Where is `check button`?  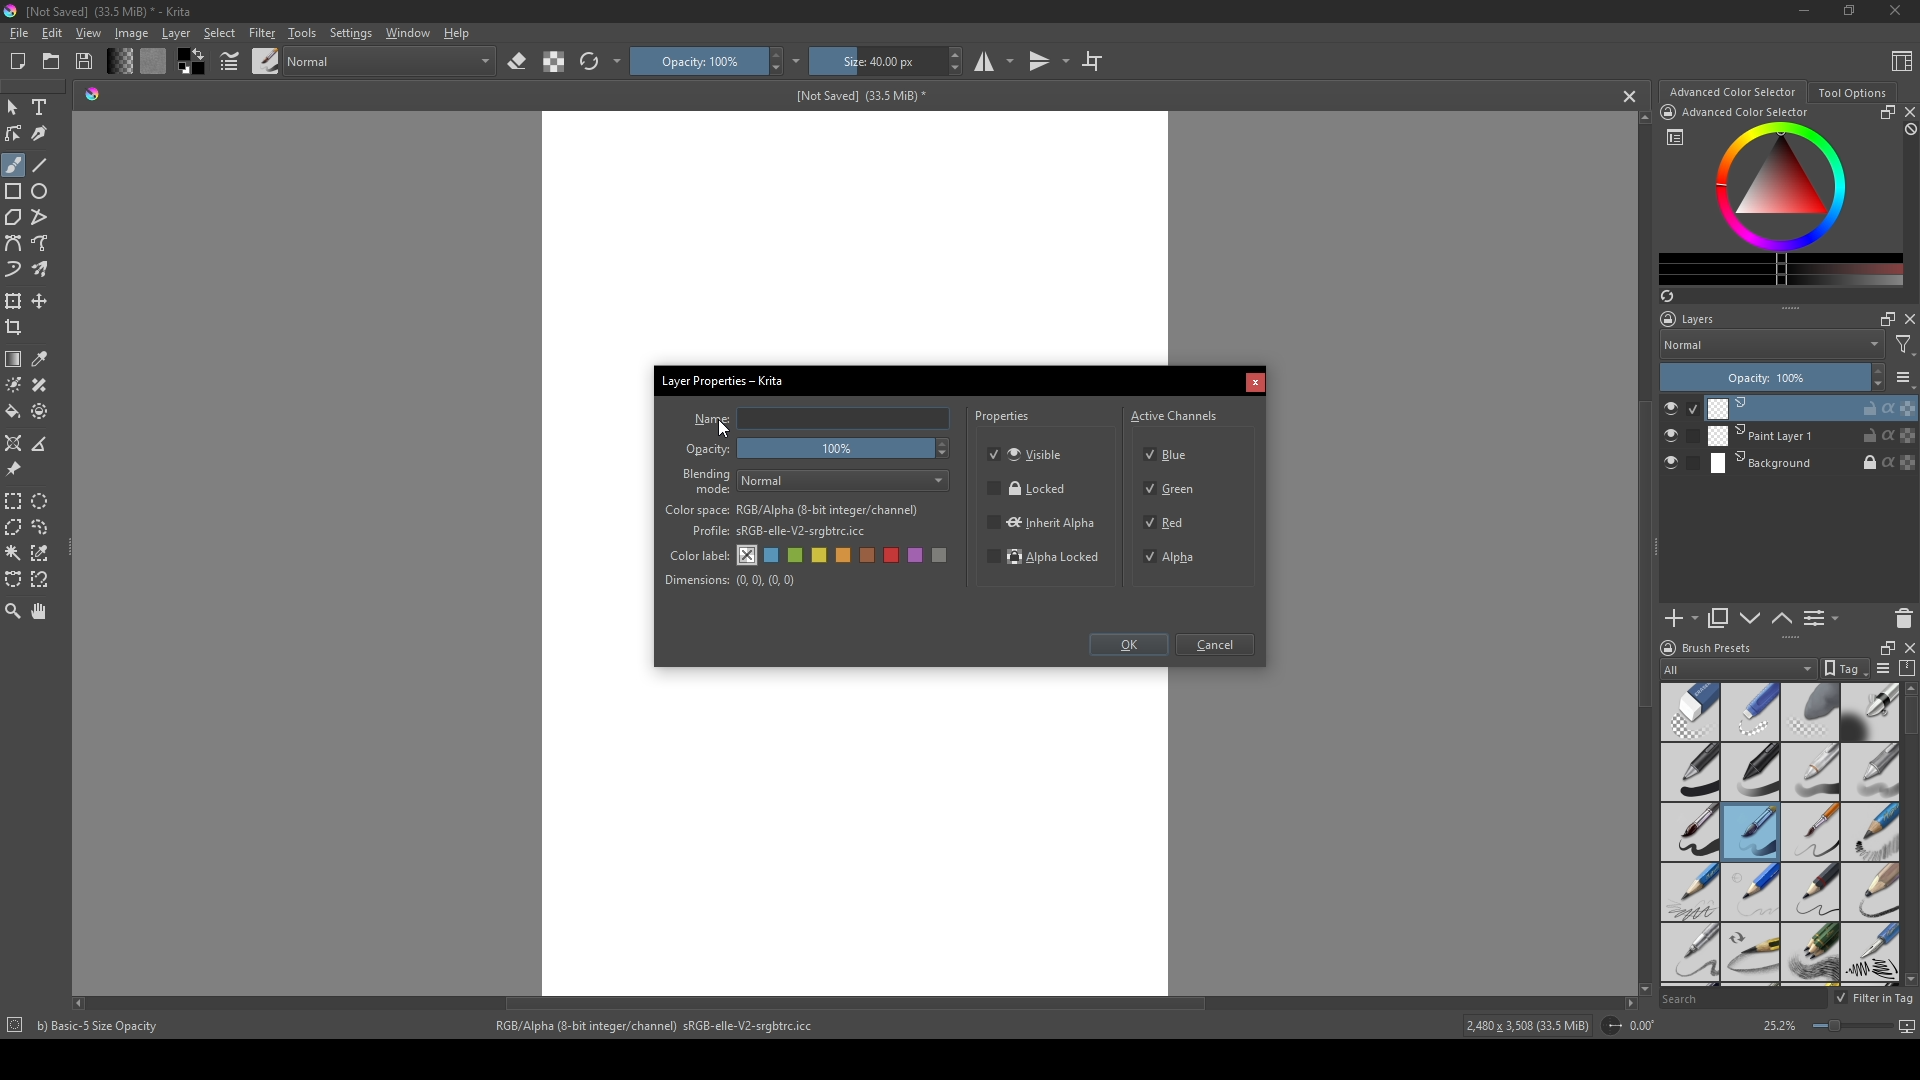
check button is located at coordinates (1680, 408).